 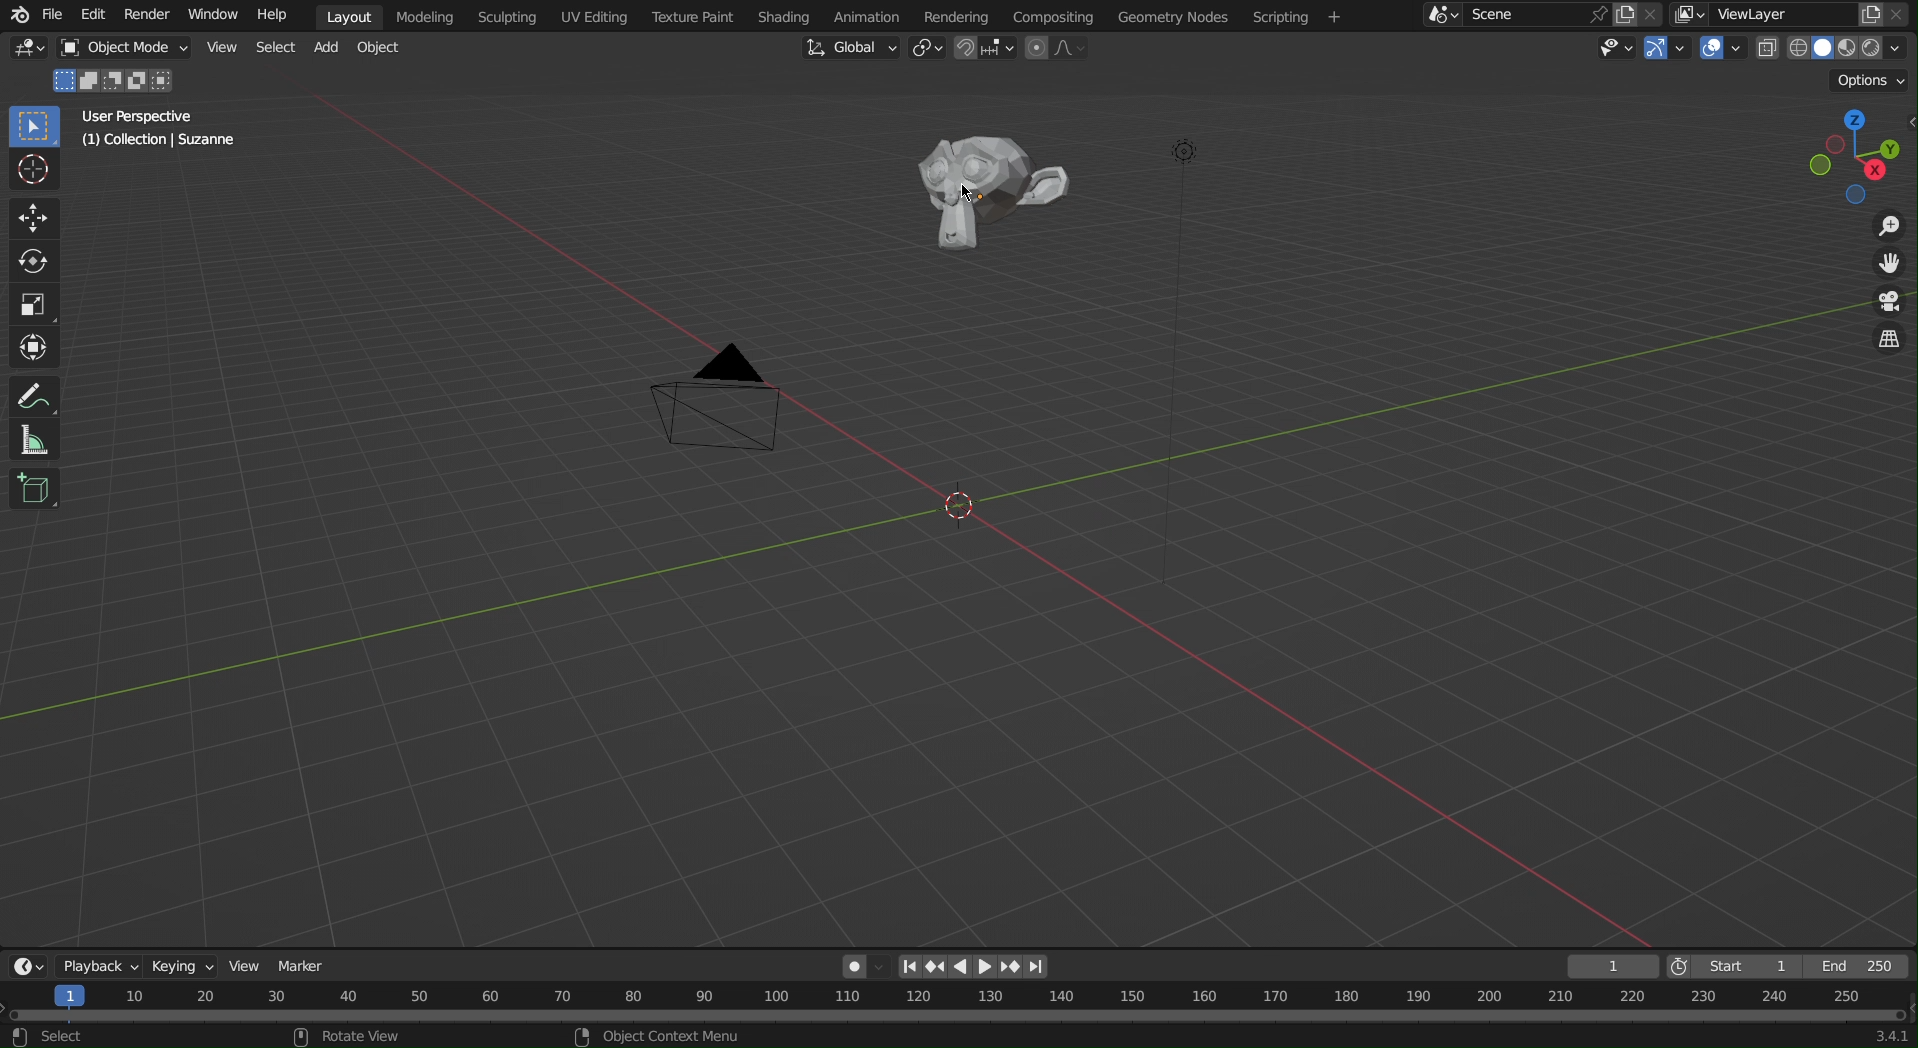 I want to click on View, so click(x=226, y=52).